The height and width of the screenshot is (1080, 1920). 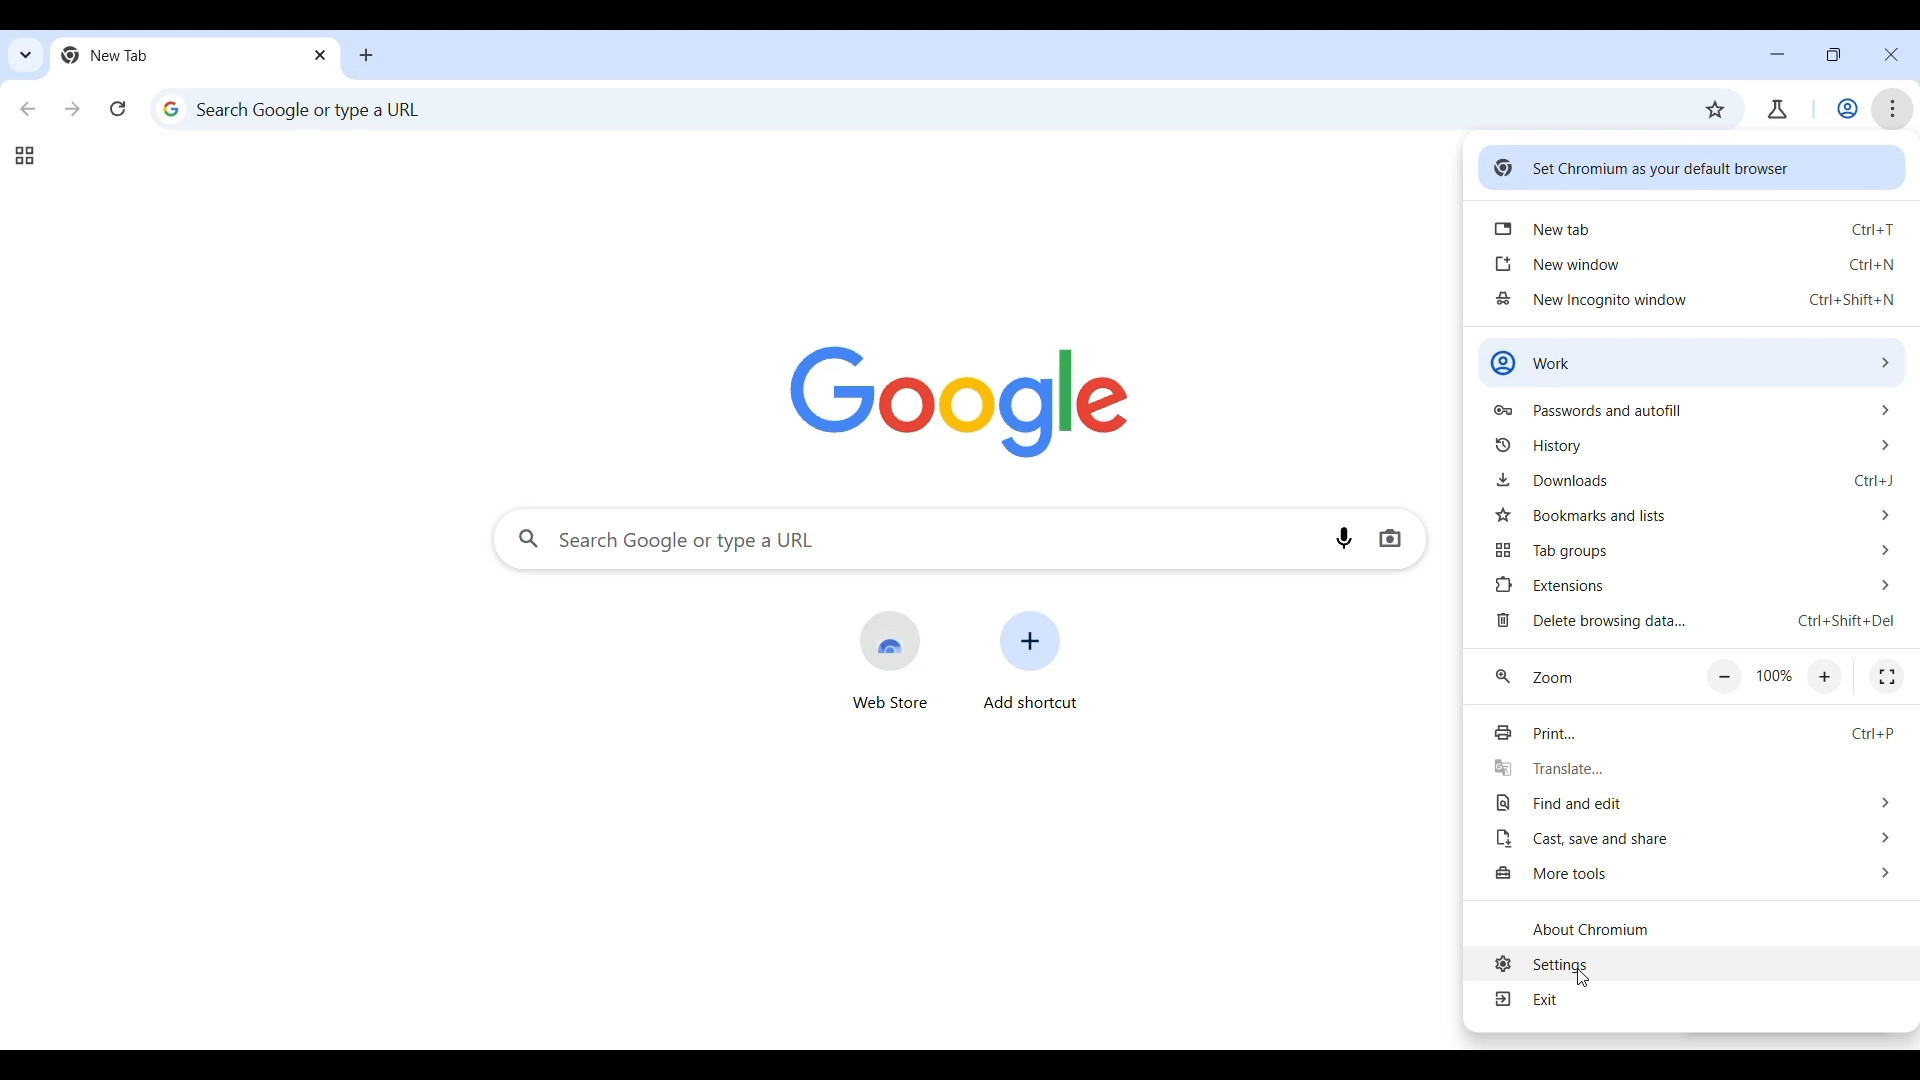 I want to click on zoom, so click(x=1551, y=676).